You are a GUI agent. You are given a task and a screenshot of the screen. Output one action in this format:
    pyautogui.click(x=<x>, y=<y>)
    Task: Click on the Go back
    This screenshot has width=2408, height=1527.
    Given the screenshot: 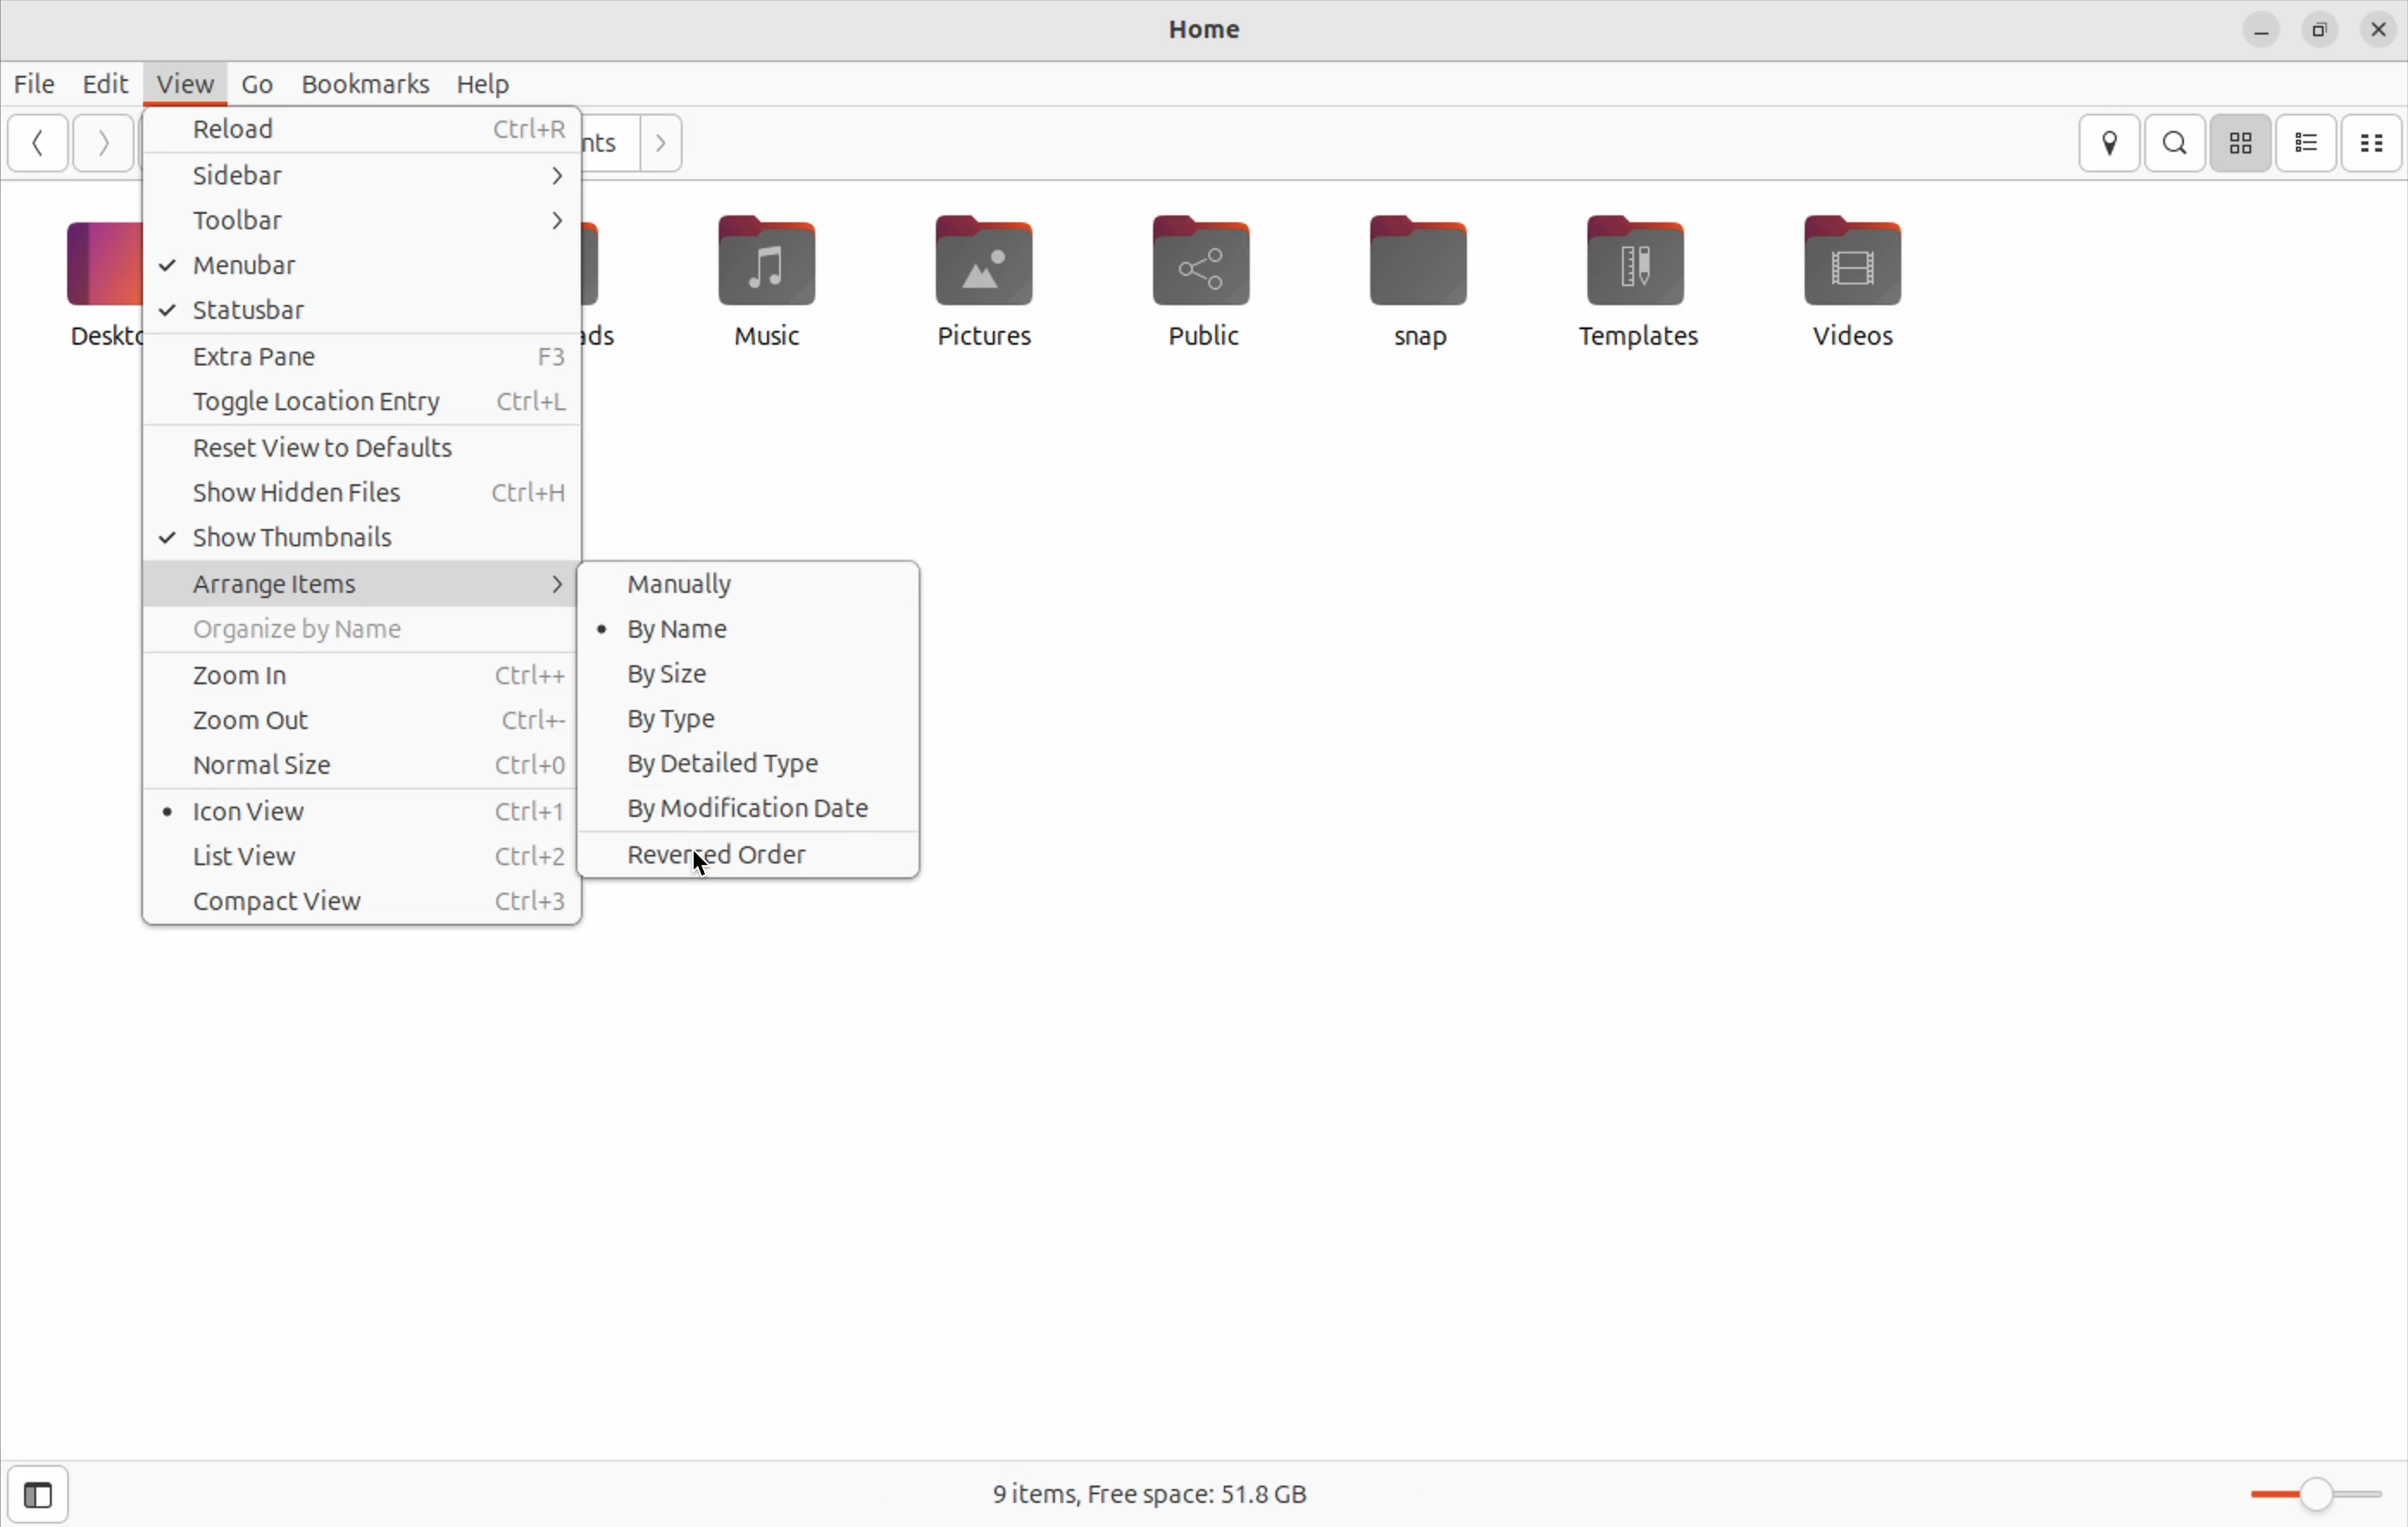 What is the action you would take?
    pyautogui.click(x=40, y=142)
    